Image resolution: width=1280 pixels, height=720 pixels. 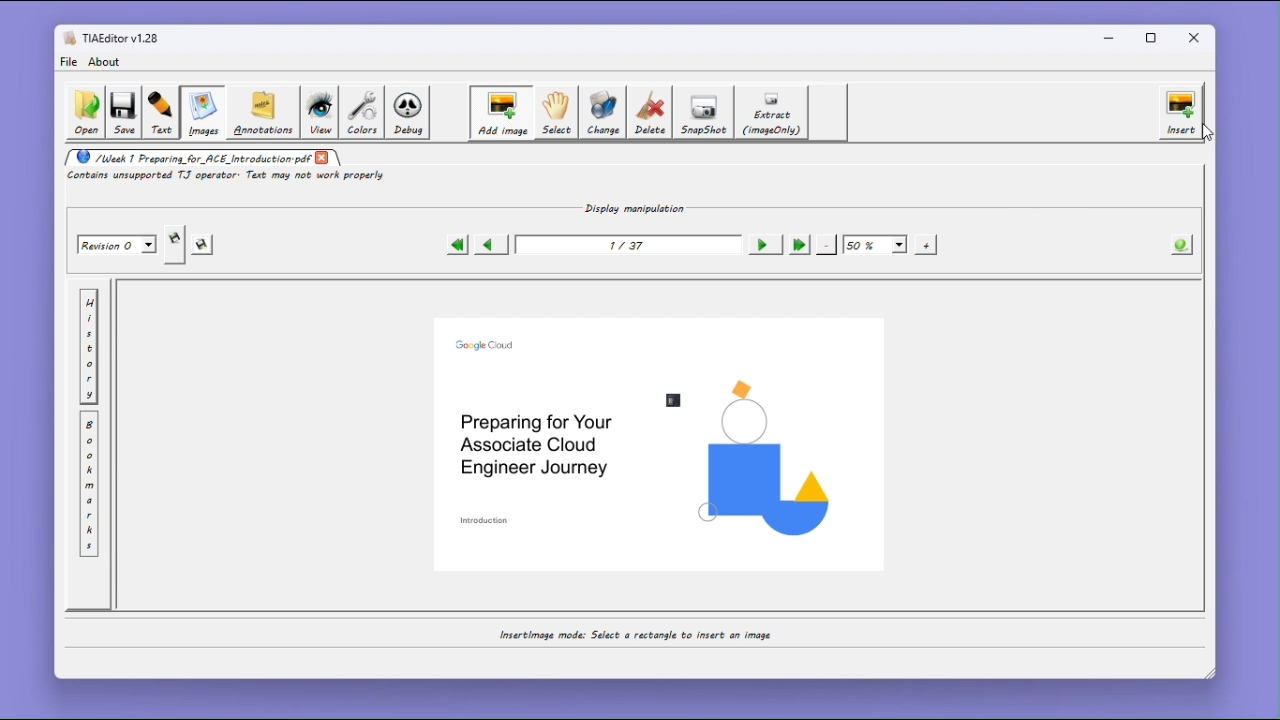 What do you see at coordinates (633, 635) in the screenshot?
I see `Insertimage mode: Select a rectangle to insert an image` at bounding box center [633, 635].